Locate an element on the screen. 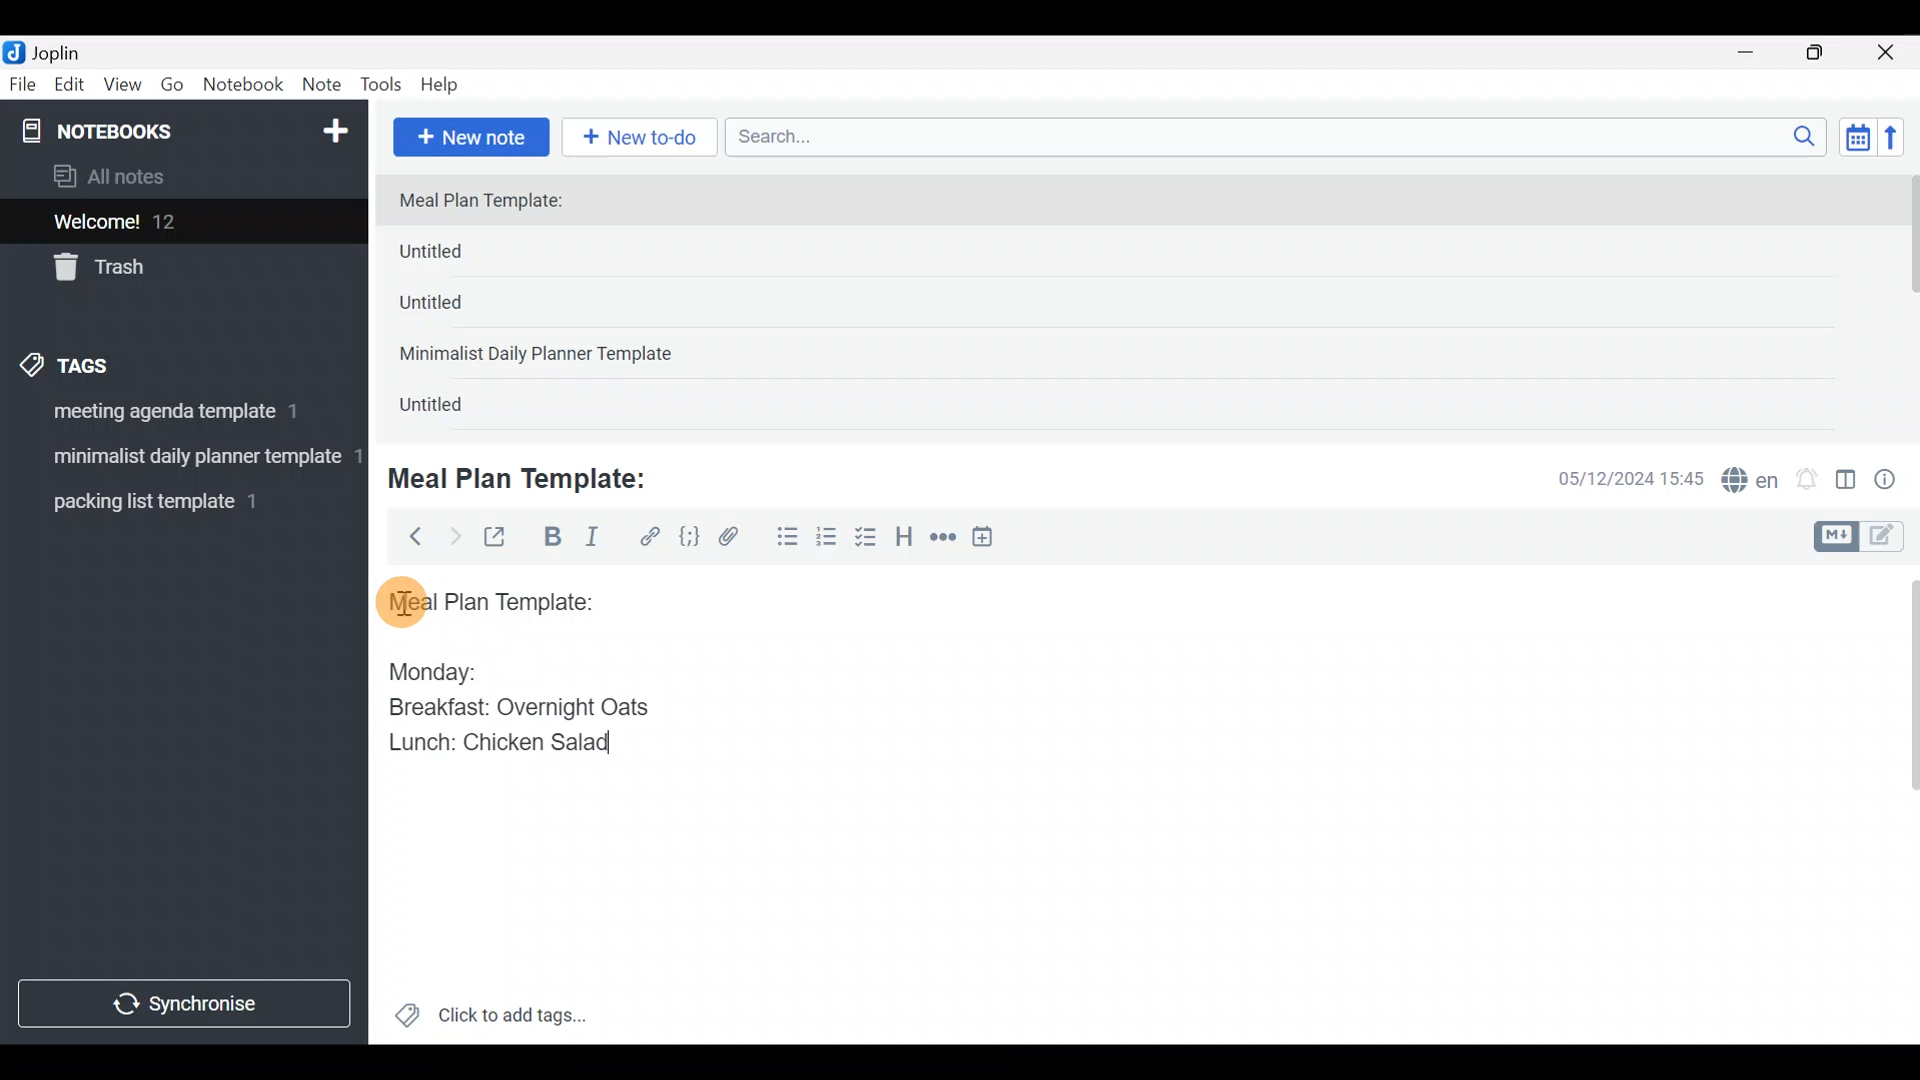 The width and height of the screenshot is (1920, 1080). Lunch: Chicken Salad is located at coordinates (497, 742).